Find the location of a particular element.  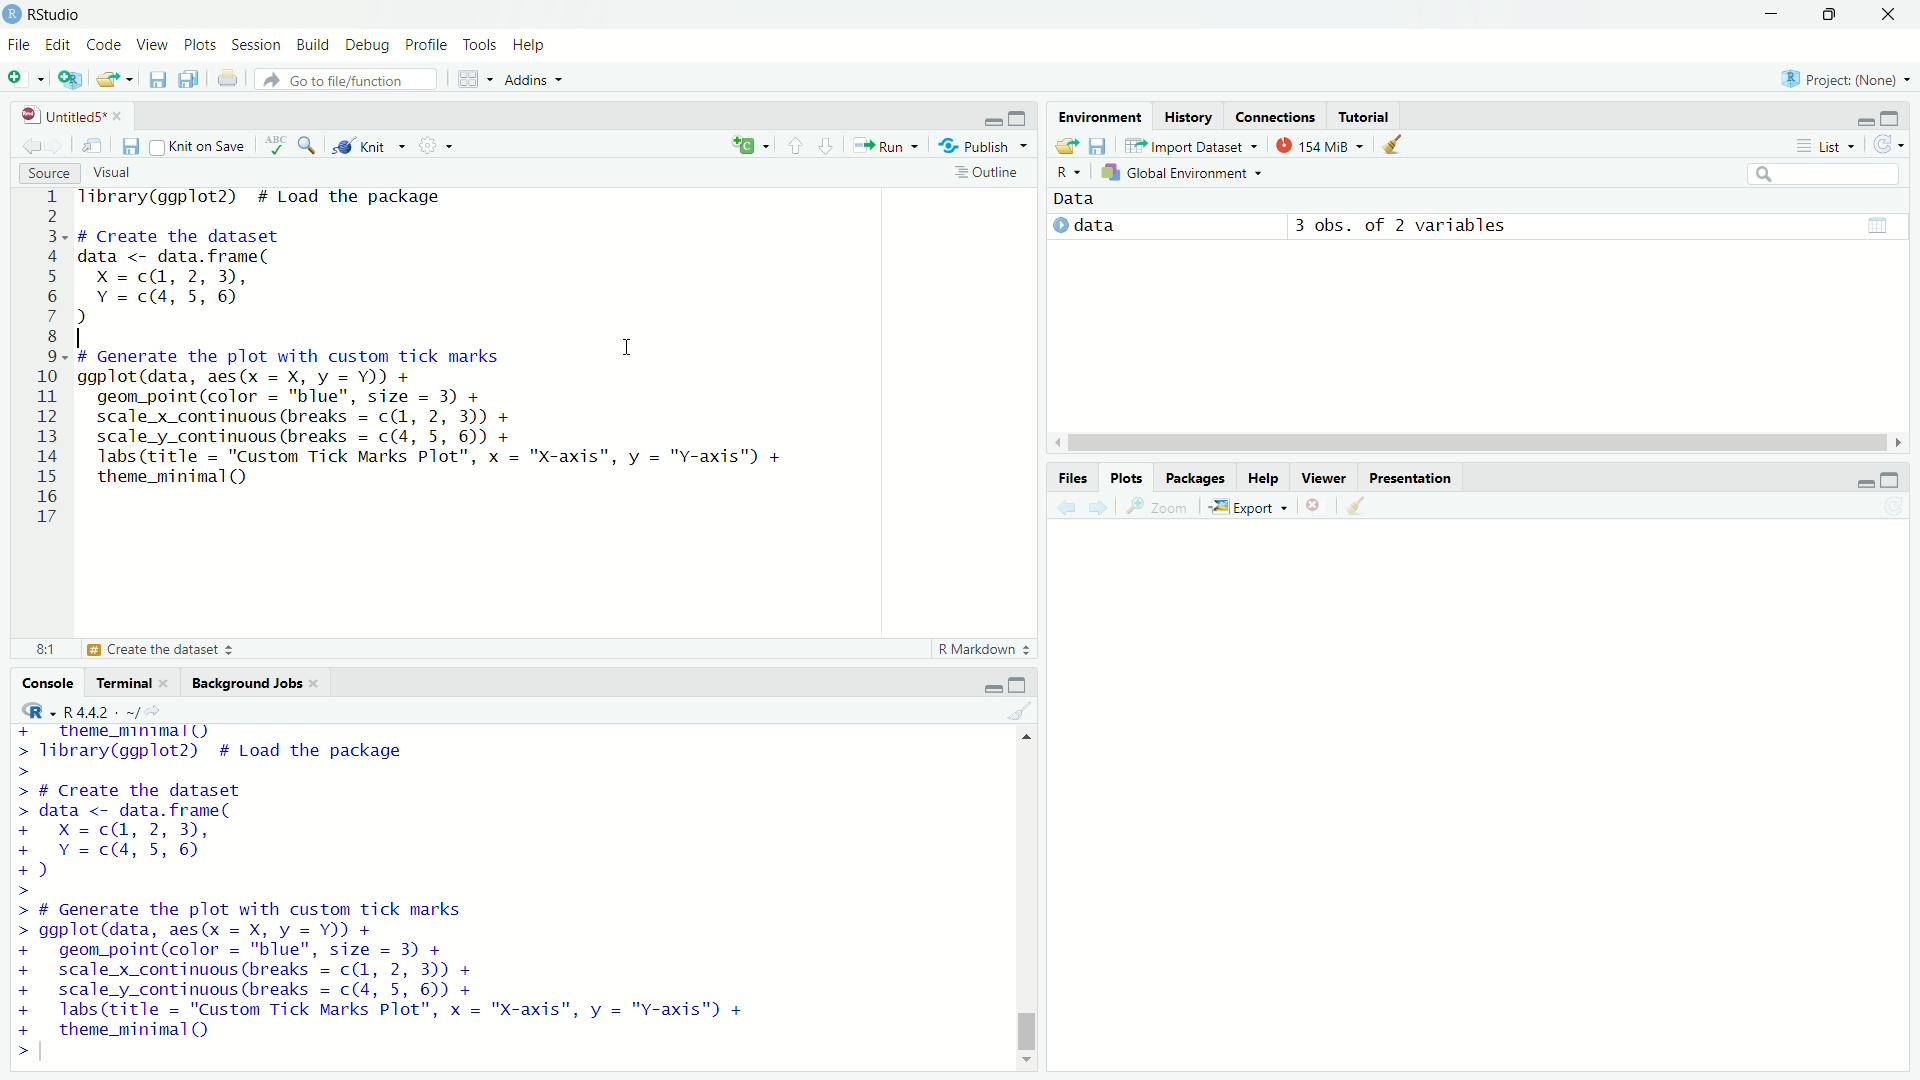

save current document is located at coordinates (131, 144).